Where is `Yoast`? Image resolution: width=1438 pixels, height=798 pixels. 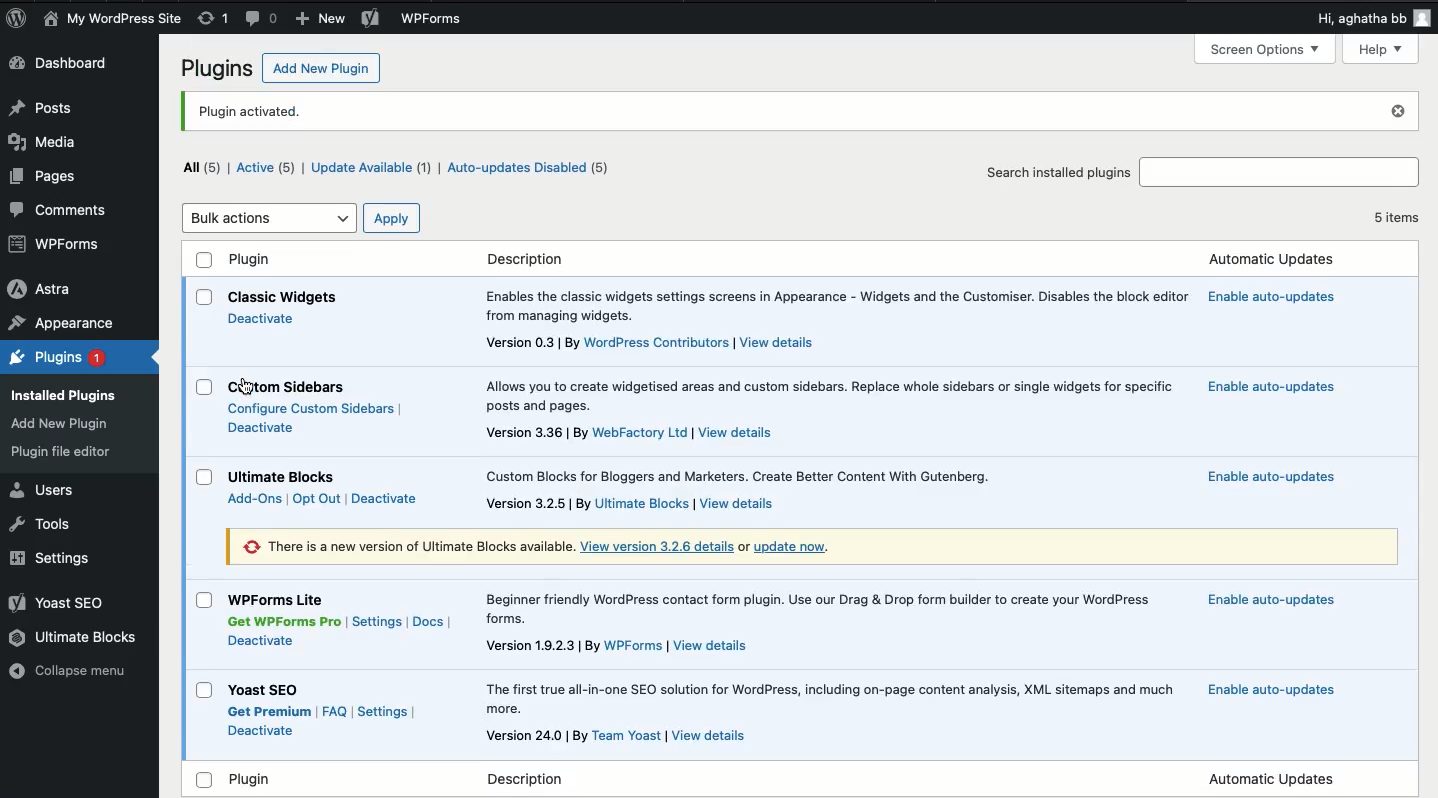
Yoast is located at coordinates (371, 20).